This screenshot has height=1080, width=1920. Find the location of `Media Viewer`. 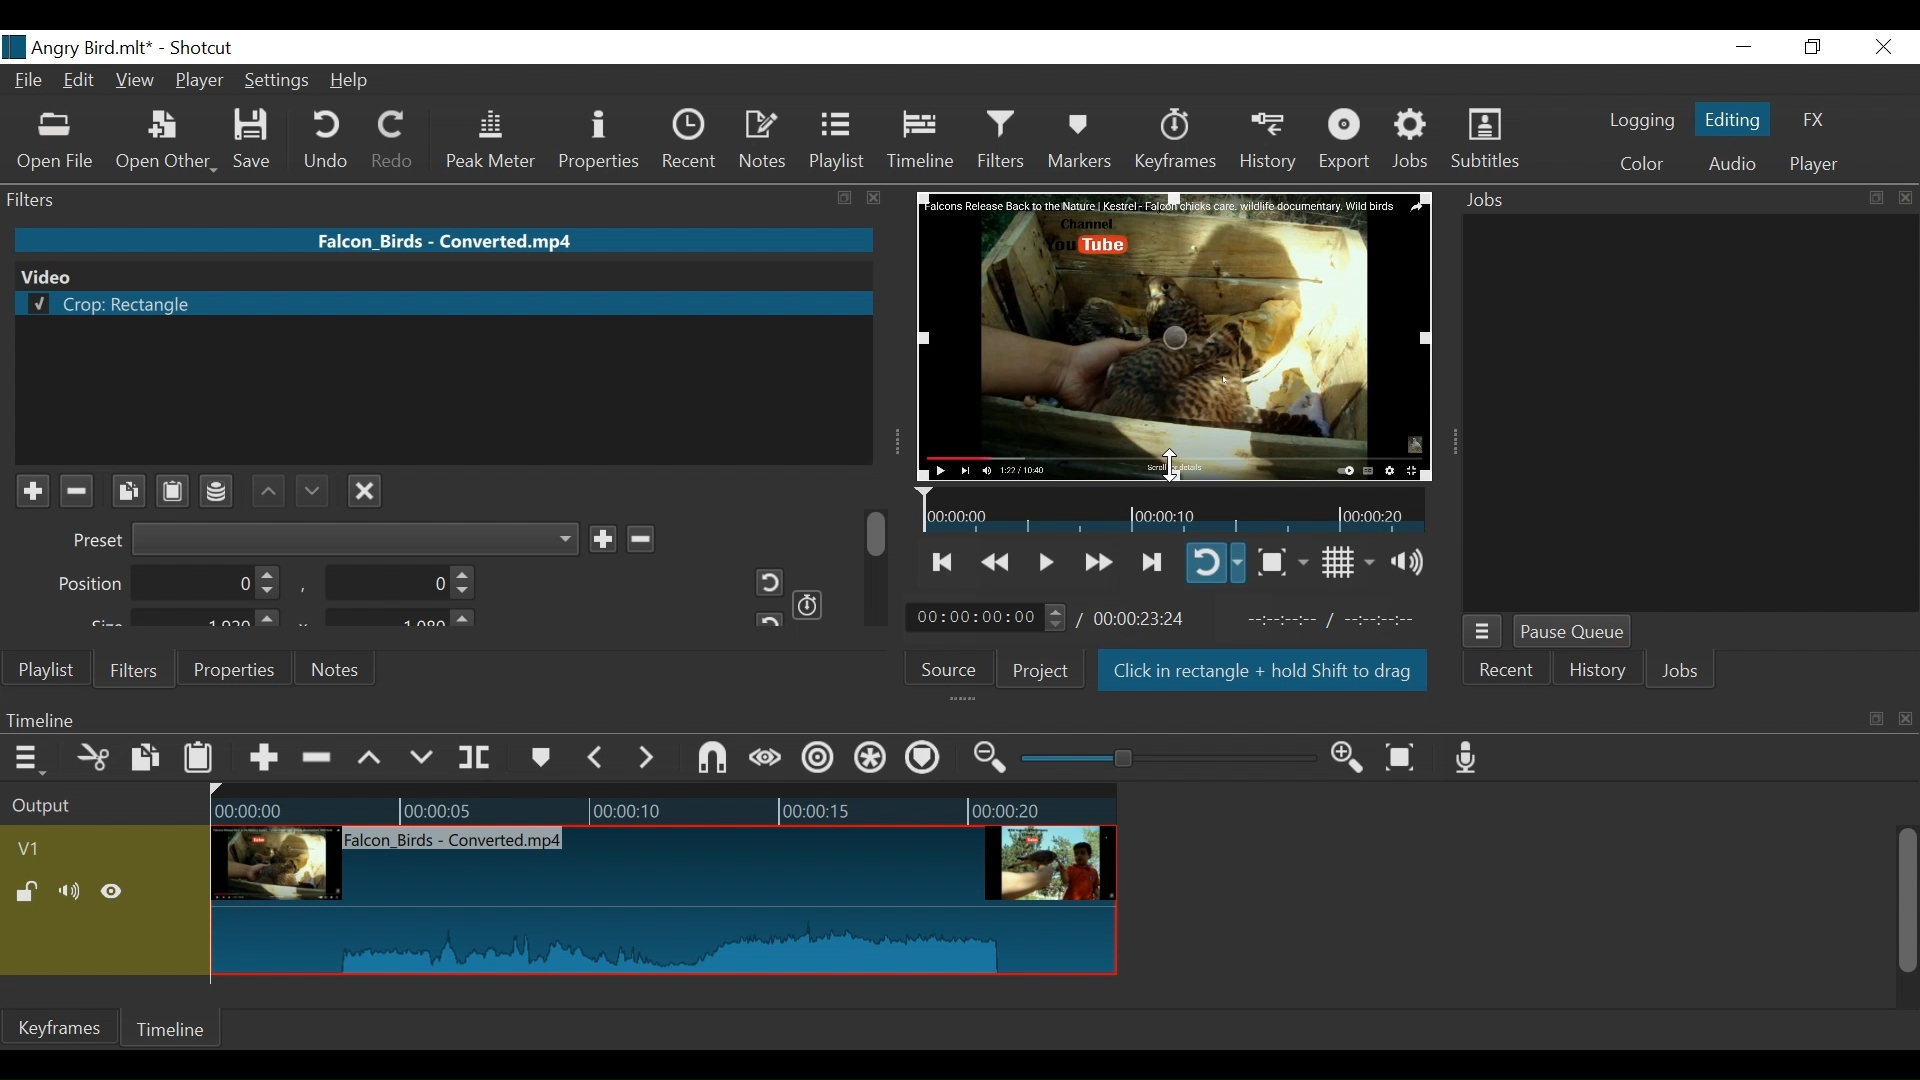

Media Viewer is located at coordinates (1175, 335).